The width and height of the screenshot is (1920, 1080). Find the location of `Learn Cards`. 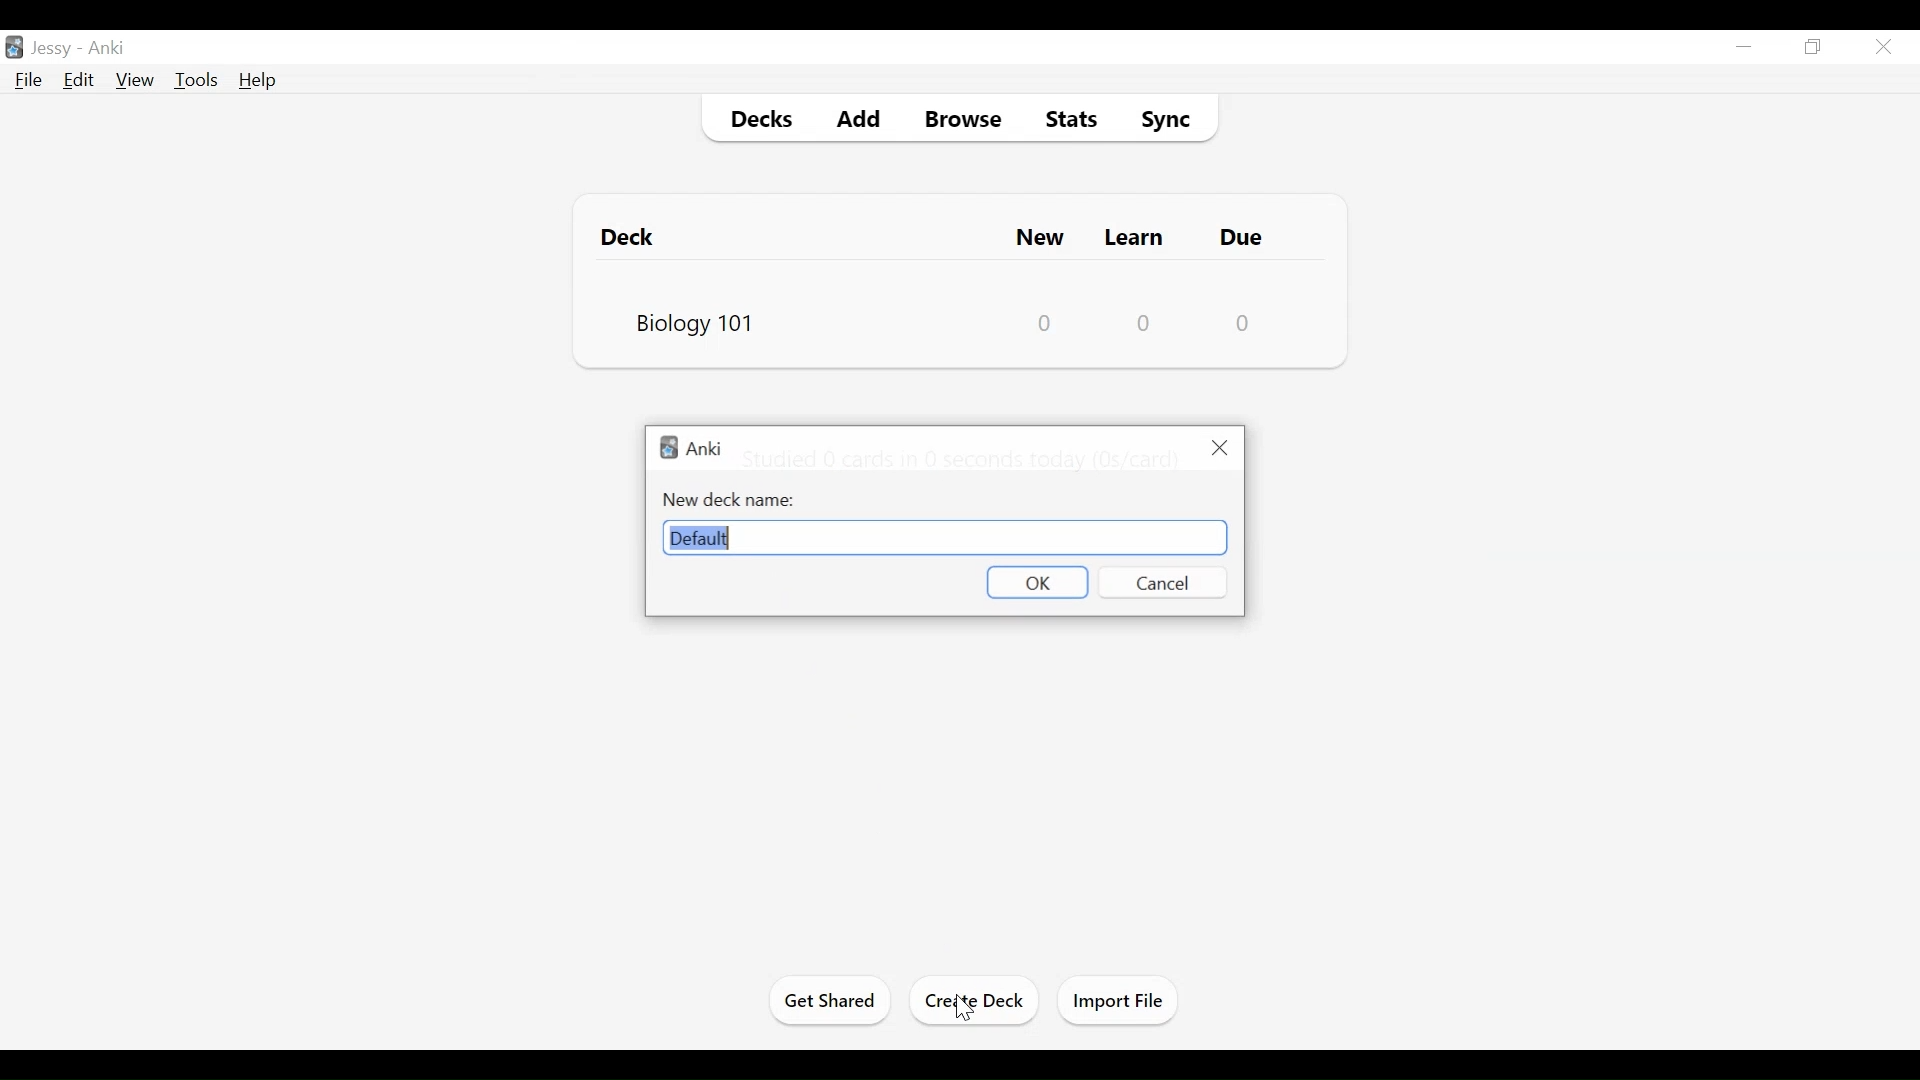

Learn Cards is located at coordinates (1137, 236).